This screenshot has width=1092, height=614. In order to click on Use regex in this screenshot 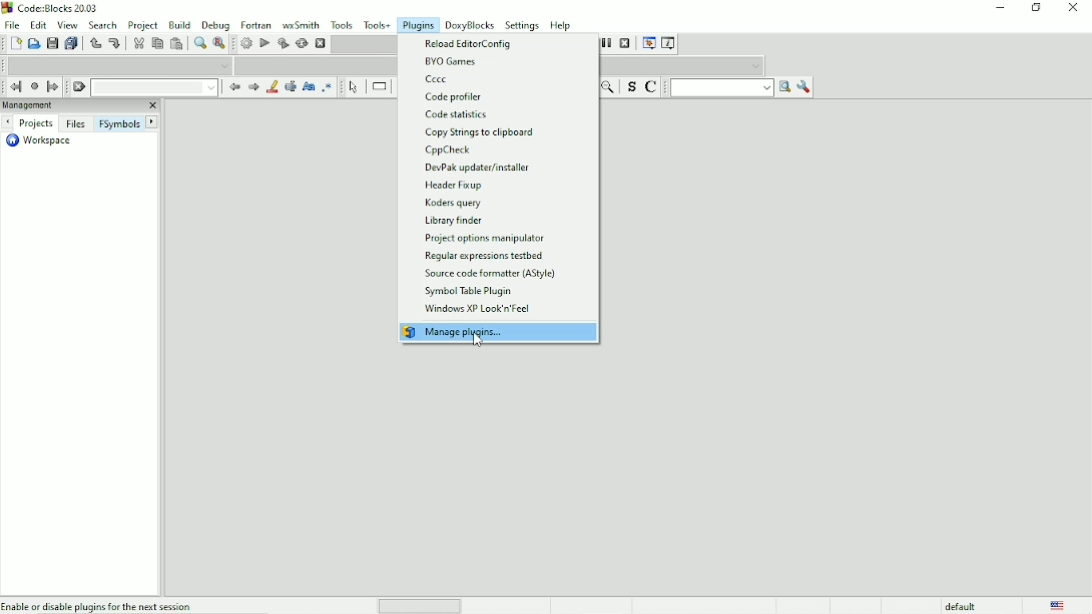, I will do `click(327, 87)`.